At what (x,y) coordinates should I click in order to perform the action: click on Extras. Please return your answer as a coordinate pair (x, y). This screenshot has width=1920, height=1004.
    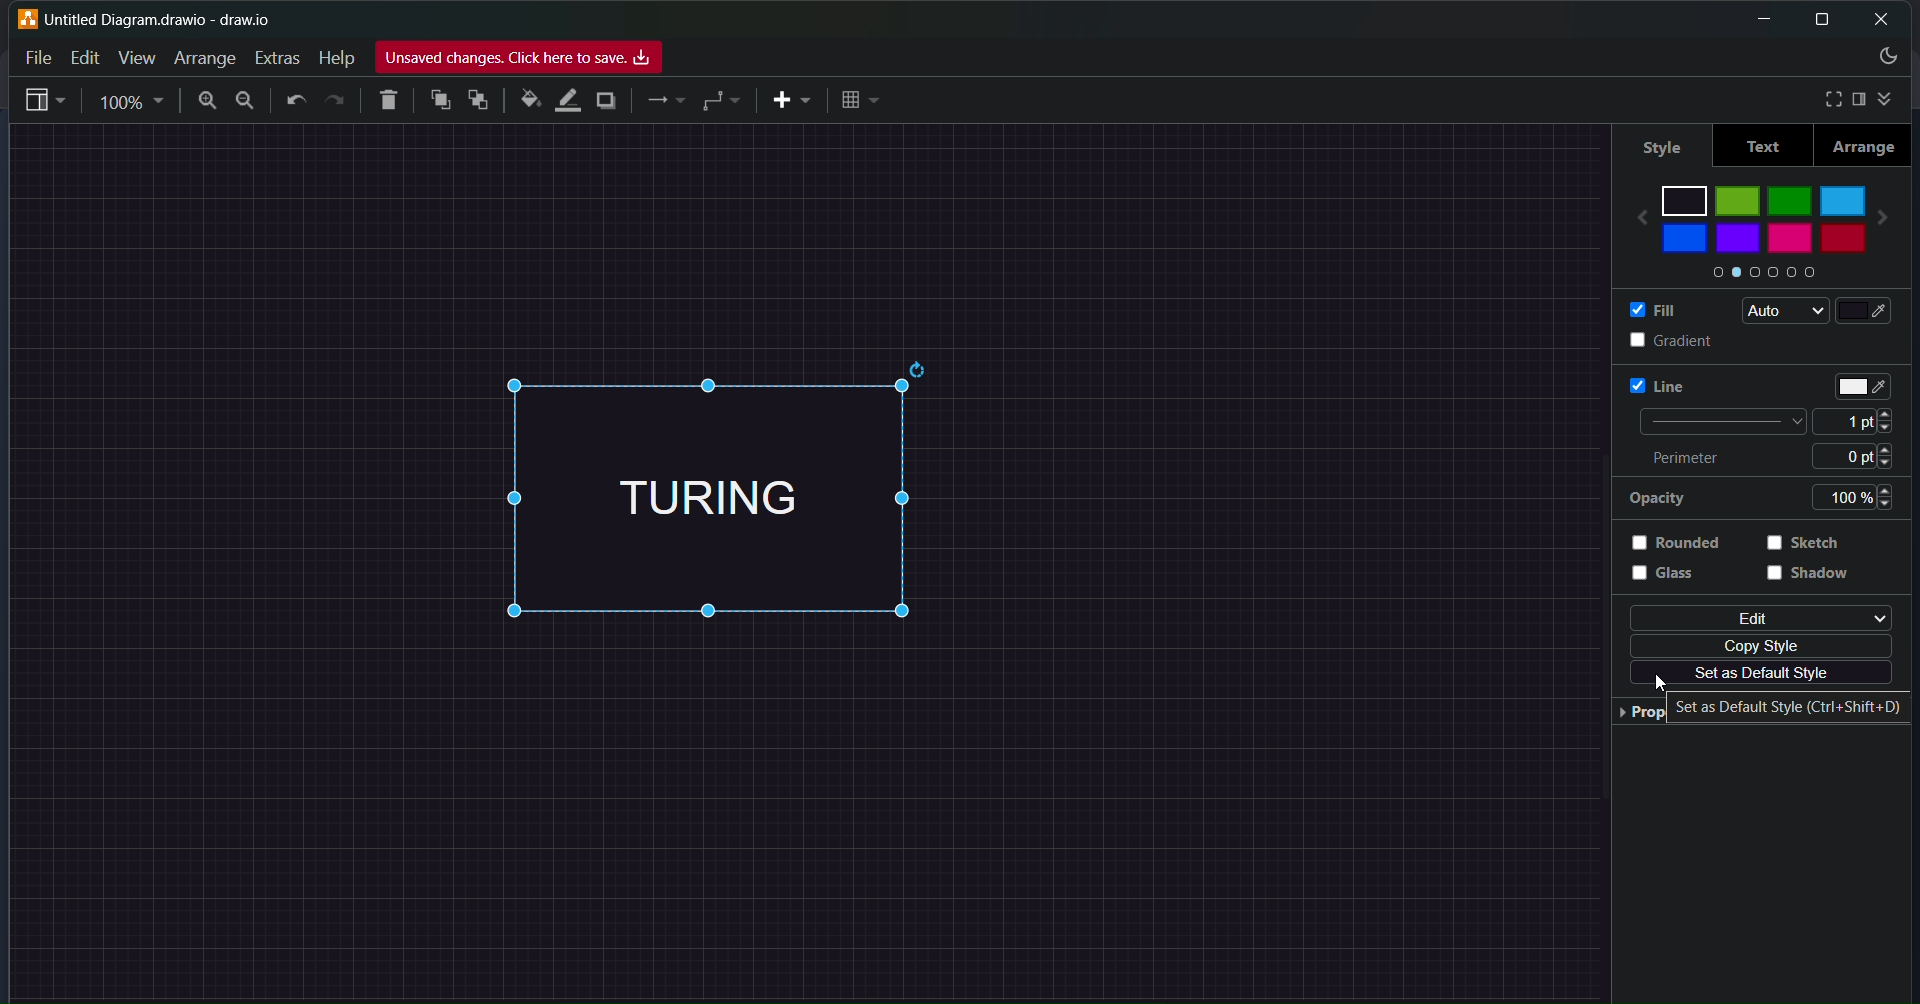
    Looking at the image, I should click on (280, 55).